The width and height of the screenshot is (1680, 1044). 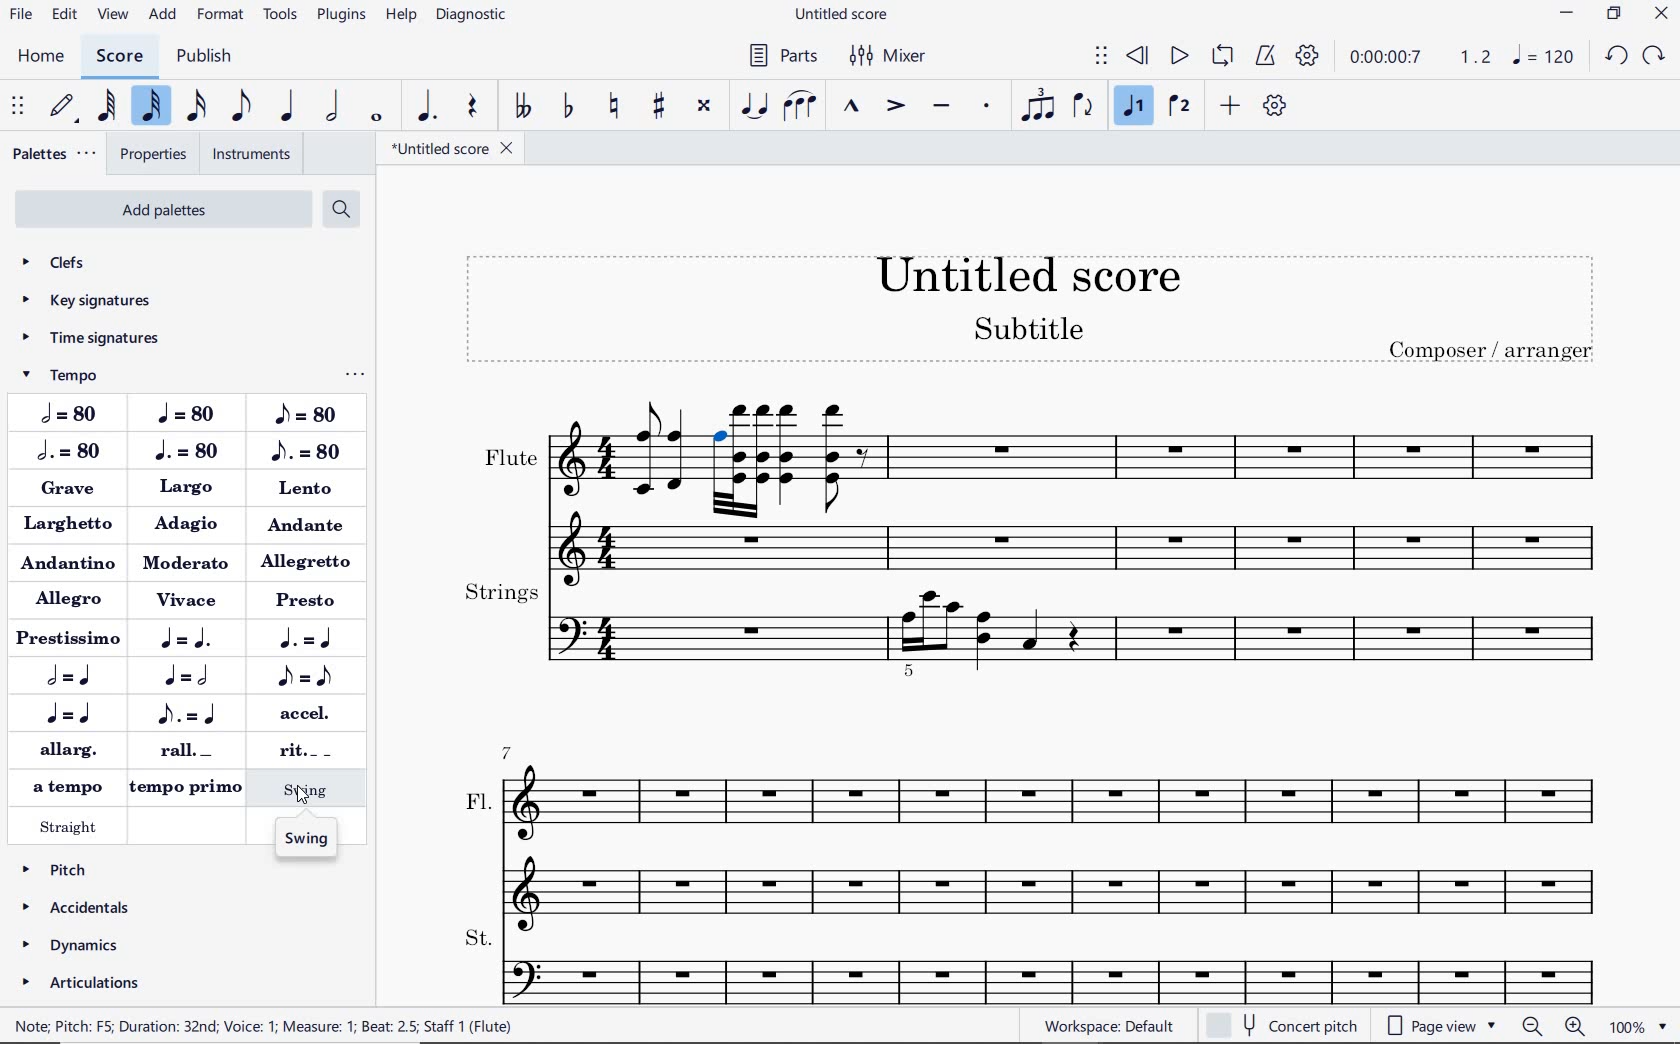 What do you see at coordinates (240, 107) in the screenshot?
I see `EIGHTH NOTE` at bounding box center [240, 107].